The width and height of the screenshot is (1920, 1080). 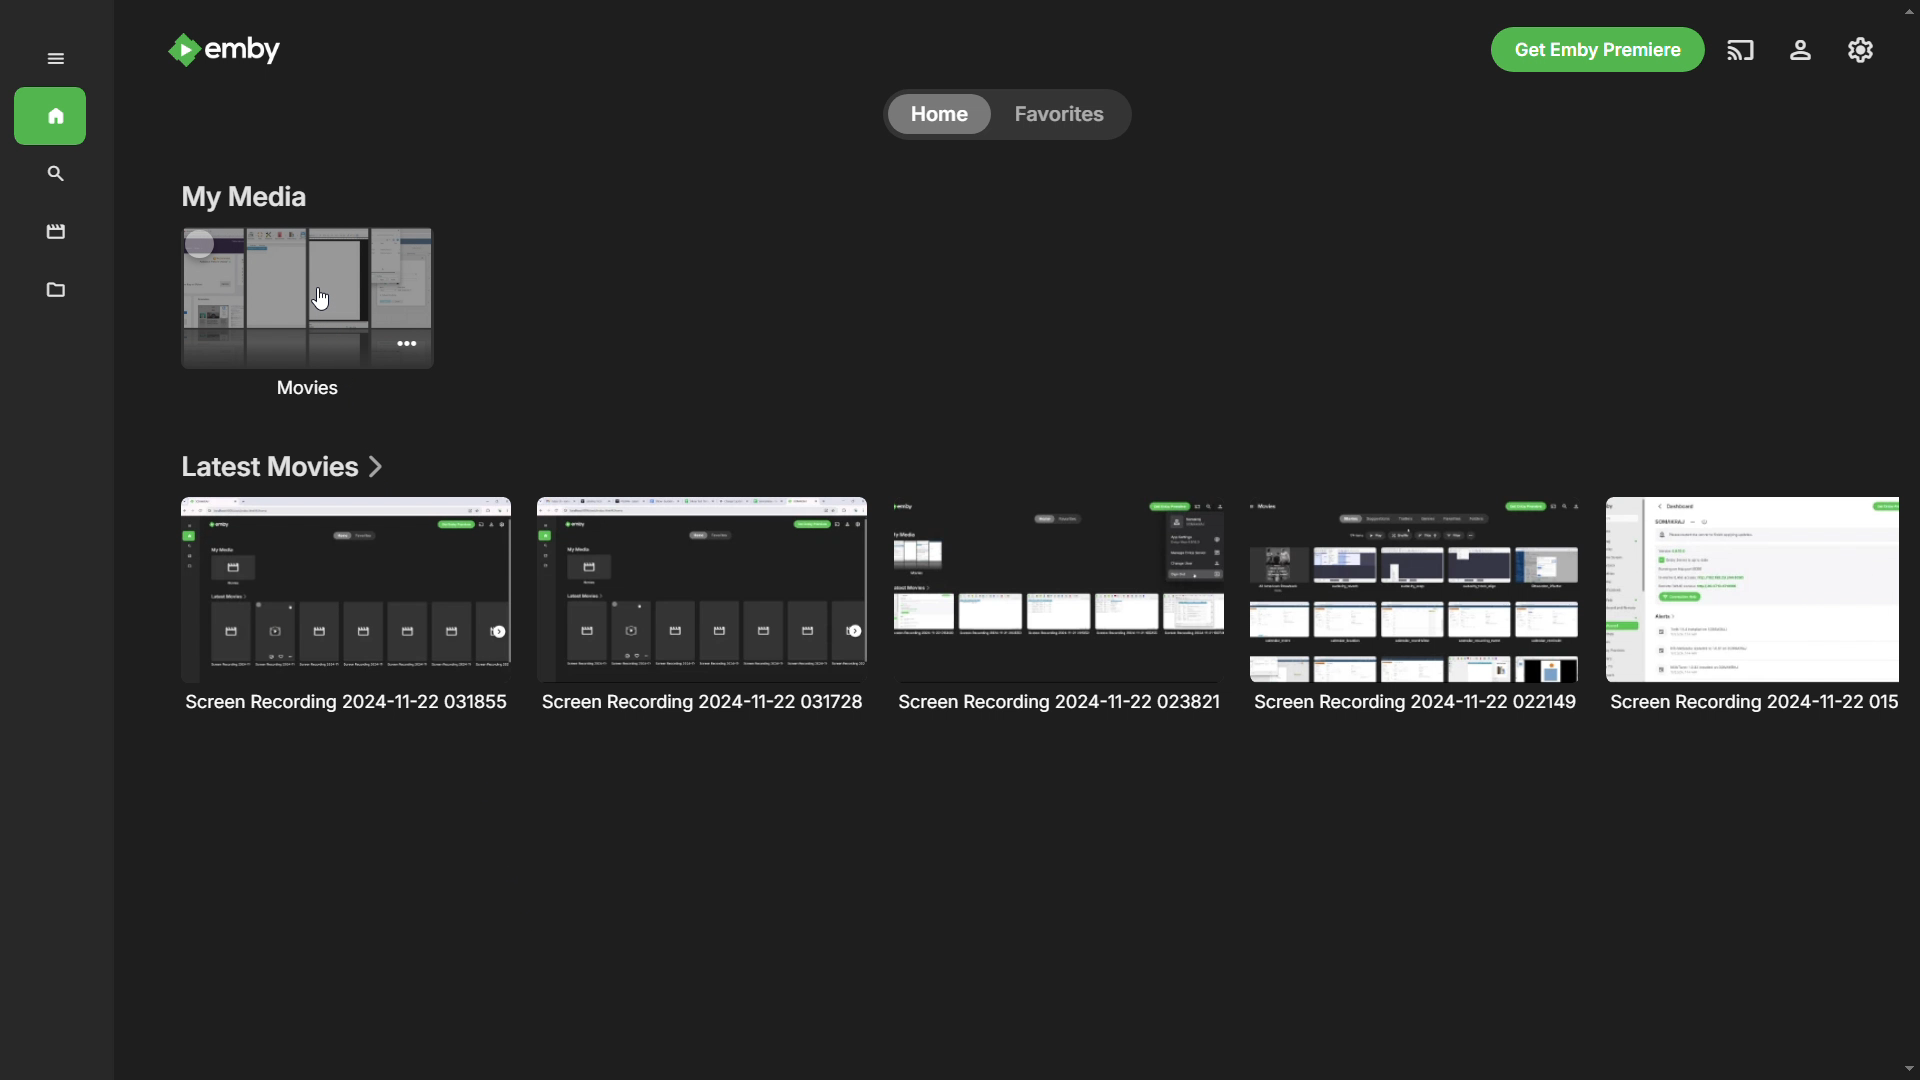 What do you see at coordinates (939, 116) in the screenshot?
I see `home` at bounding box center [939, 116].